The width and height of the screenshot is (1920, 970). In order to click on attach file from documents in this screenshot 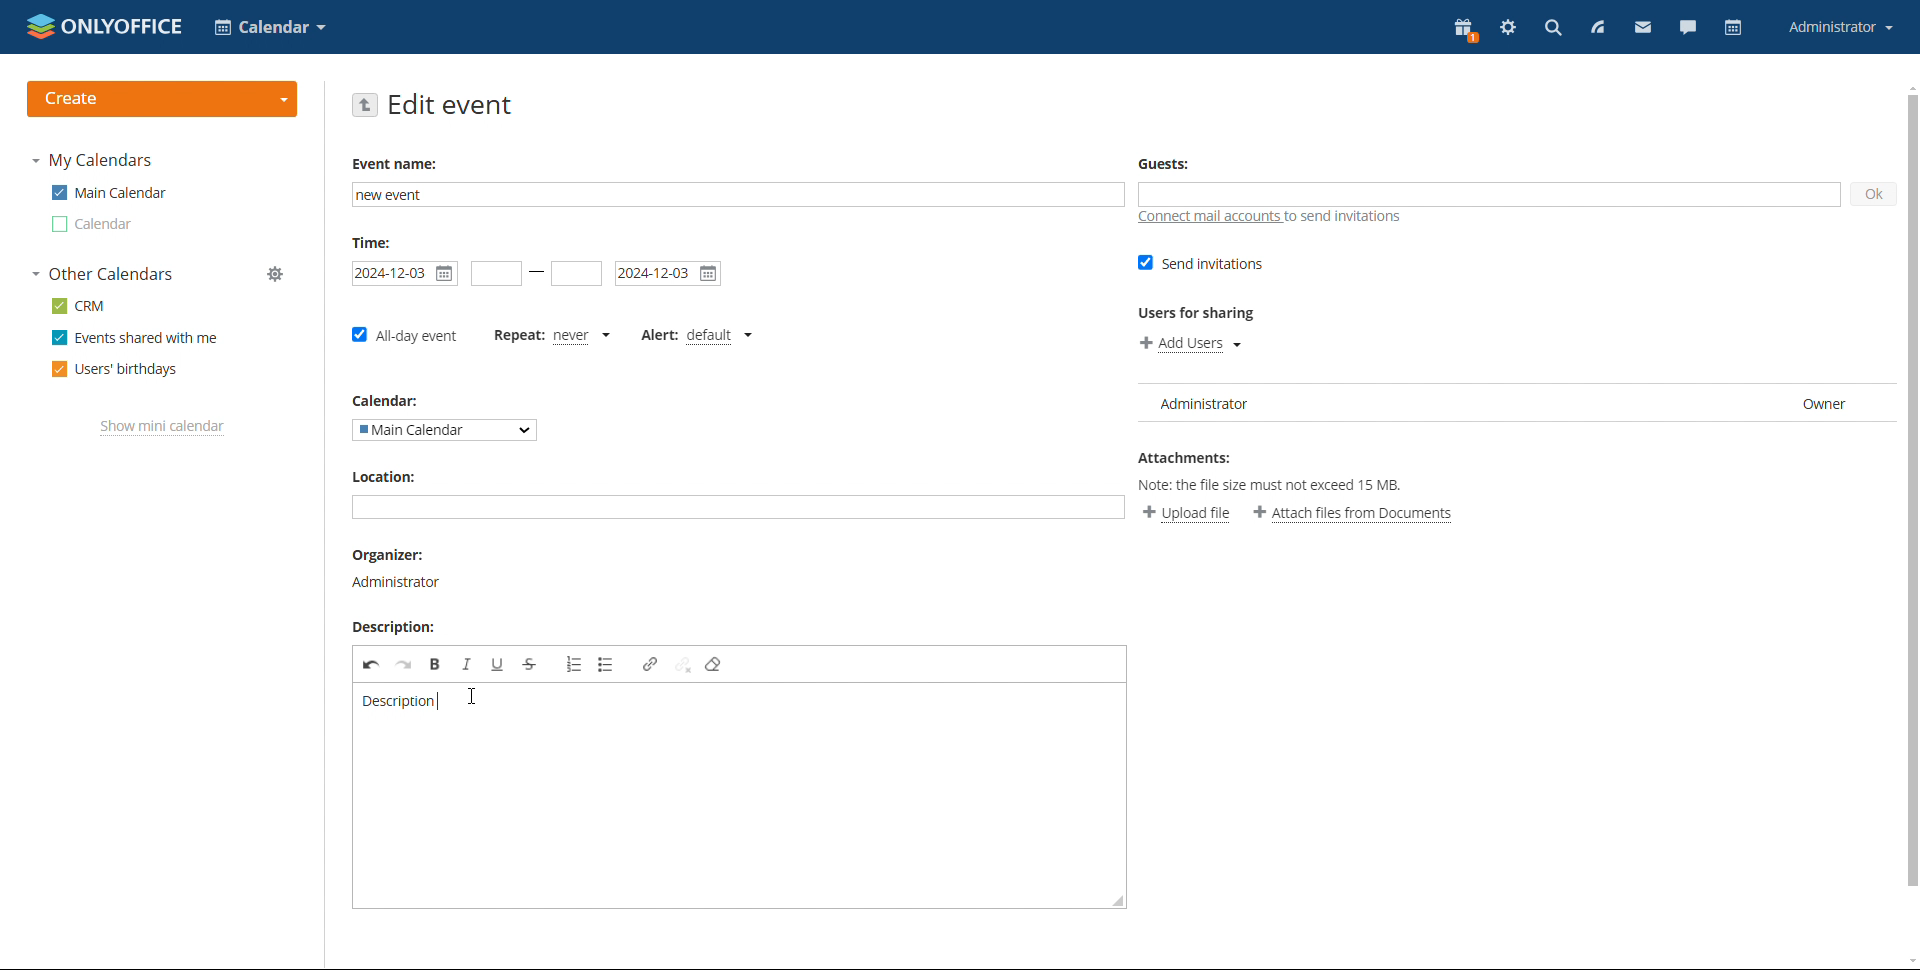, I will do `click(1353, 514)`.